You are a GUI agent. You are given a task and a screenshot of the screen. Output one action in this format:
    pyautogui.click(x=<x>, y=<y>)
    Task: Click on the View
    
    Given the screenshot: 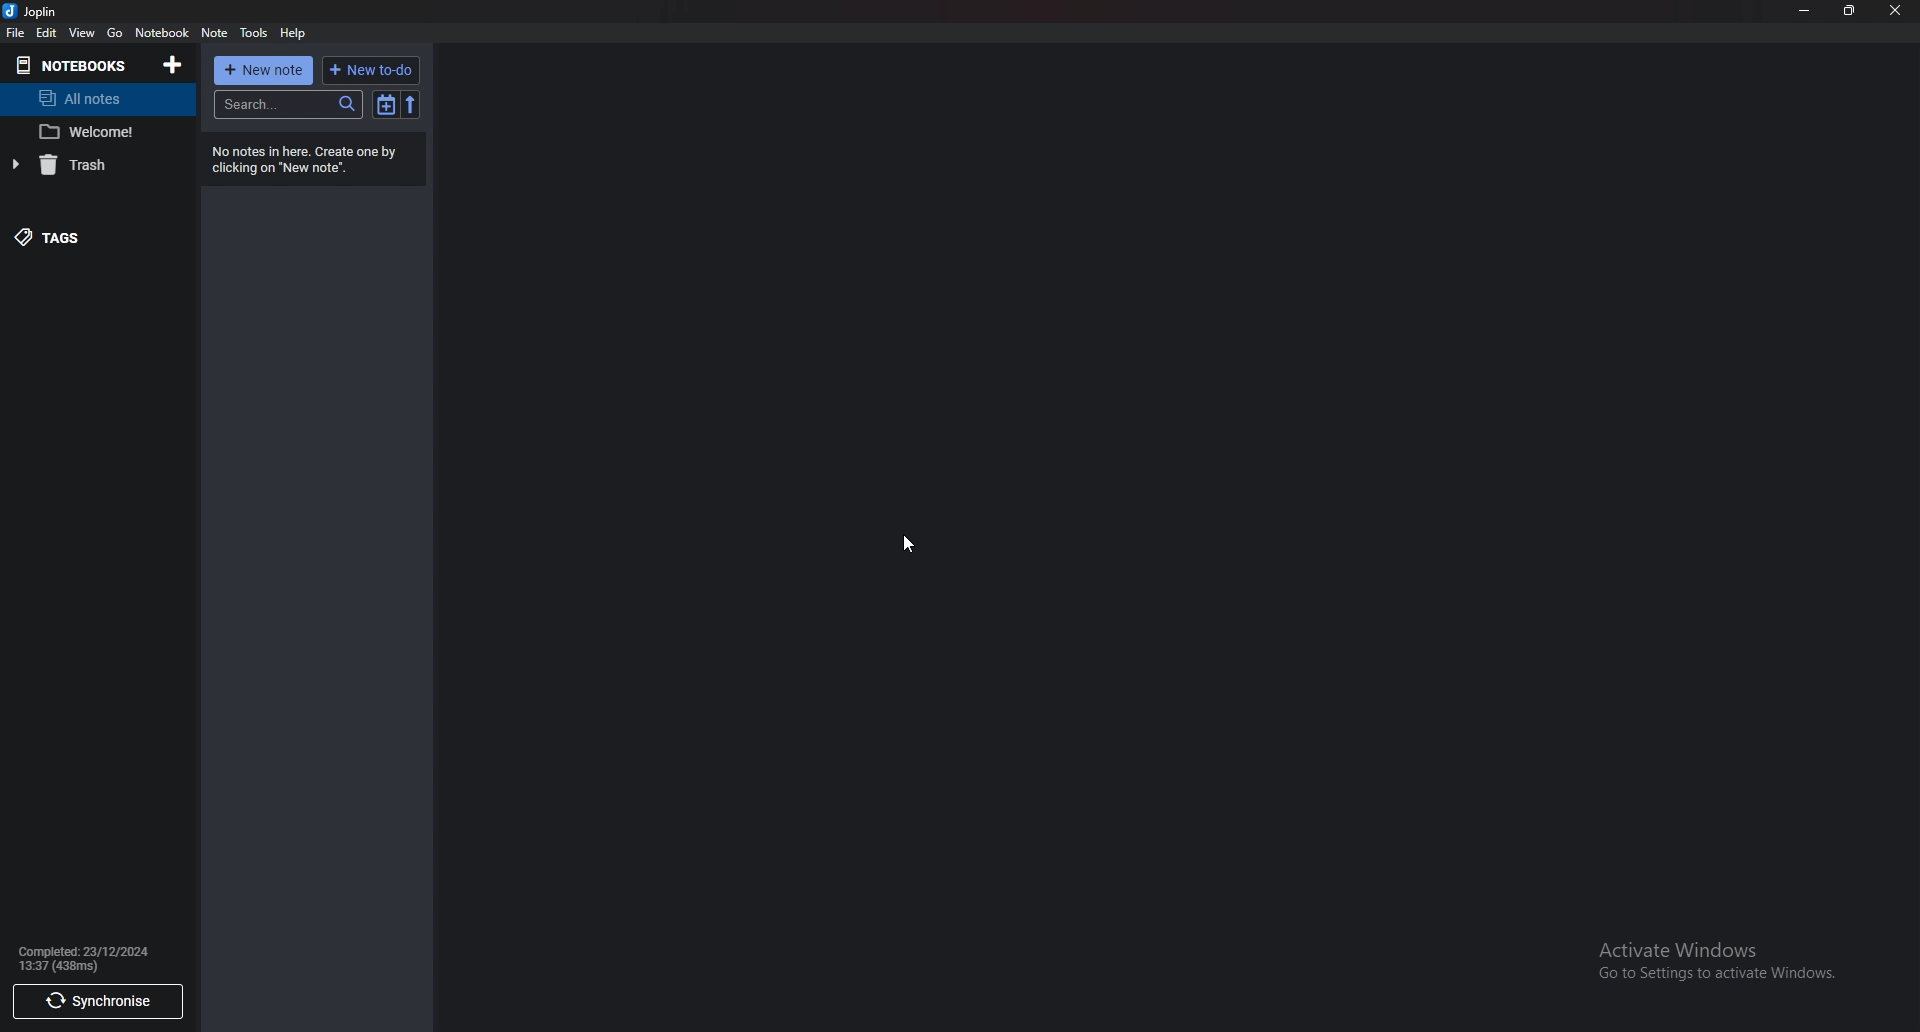 What is the action you would take?
    pyautogui.click(x=80, y=34)
    